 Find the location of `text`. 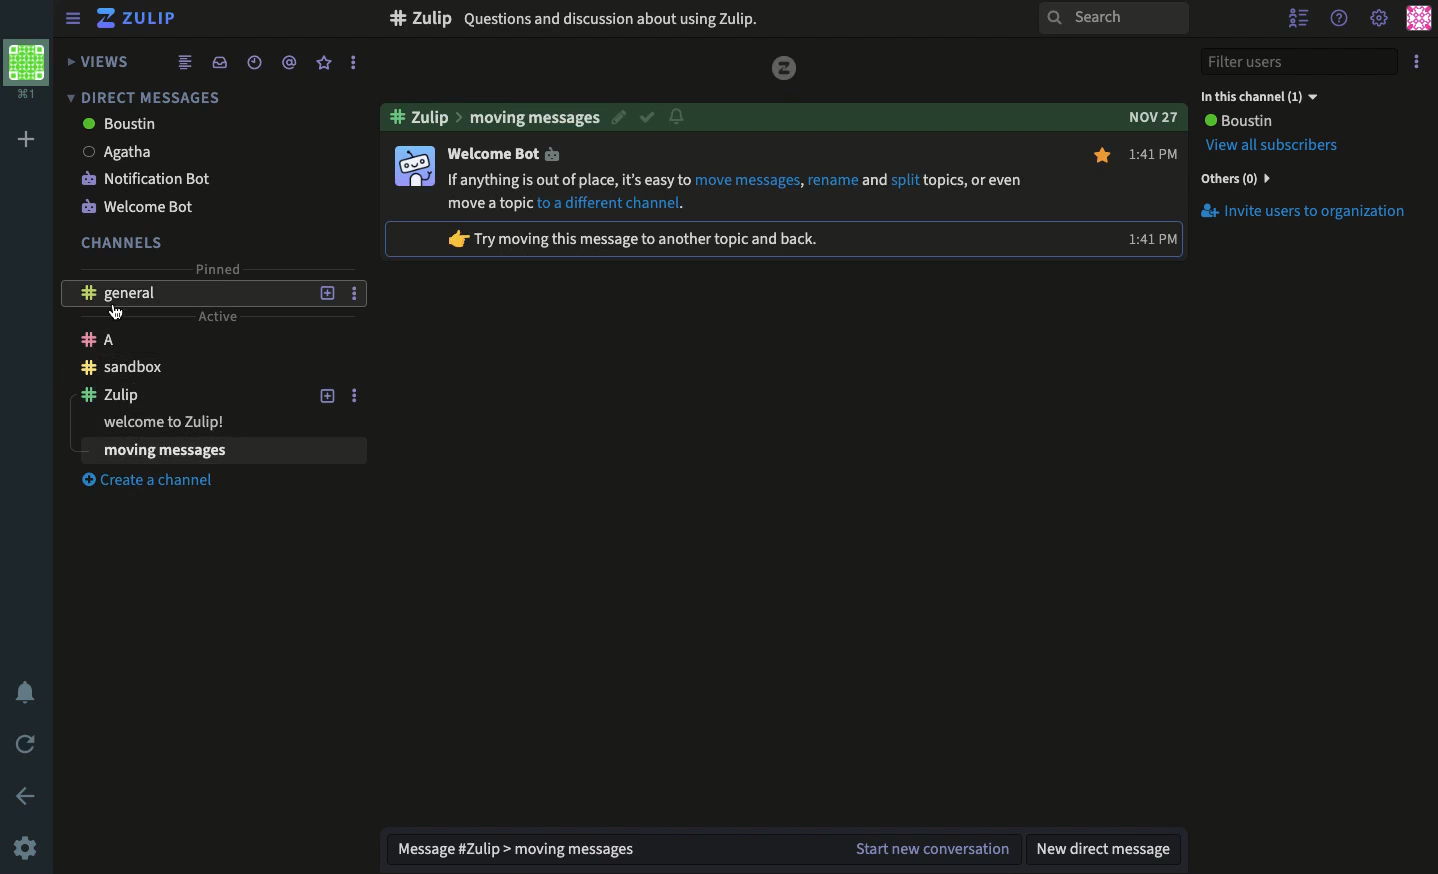

text is located at coordinates (631, 239).